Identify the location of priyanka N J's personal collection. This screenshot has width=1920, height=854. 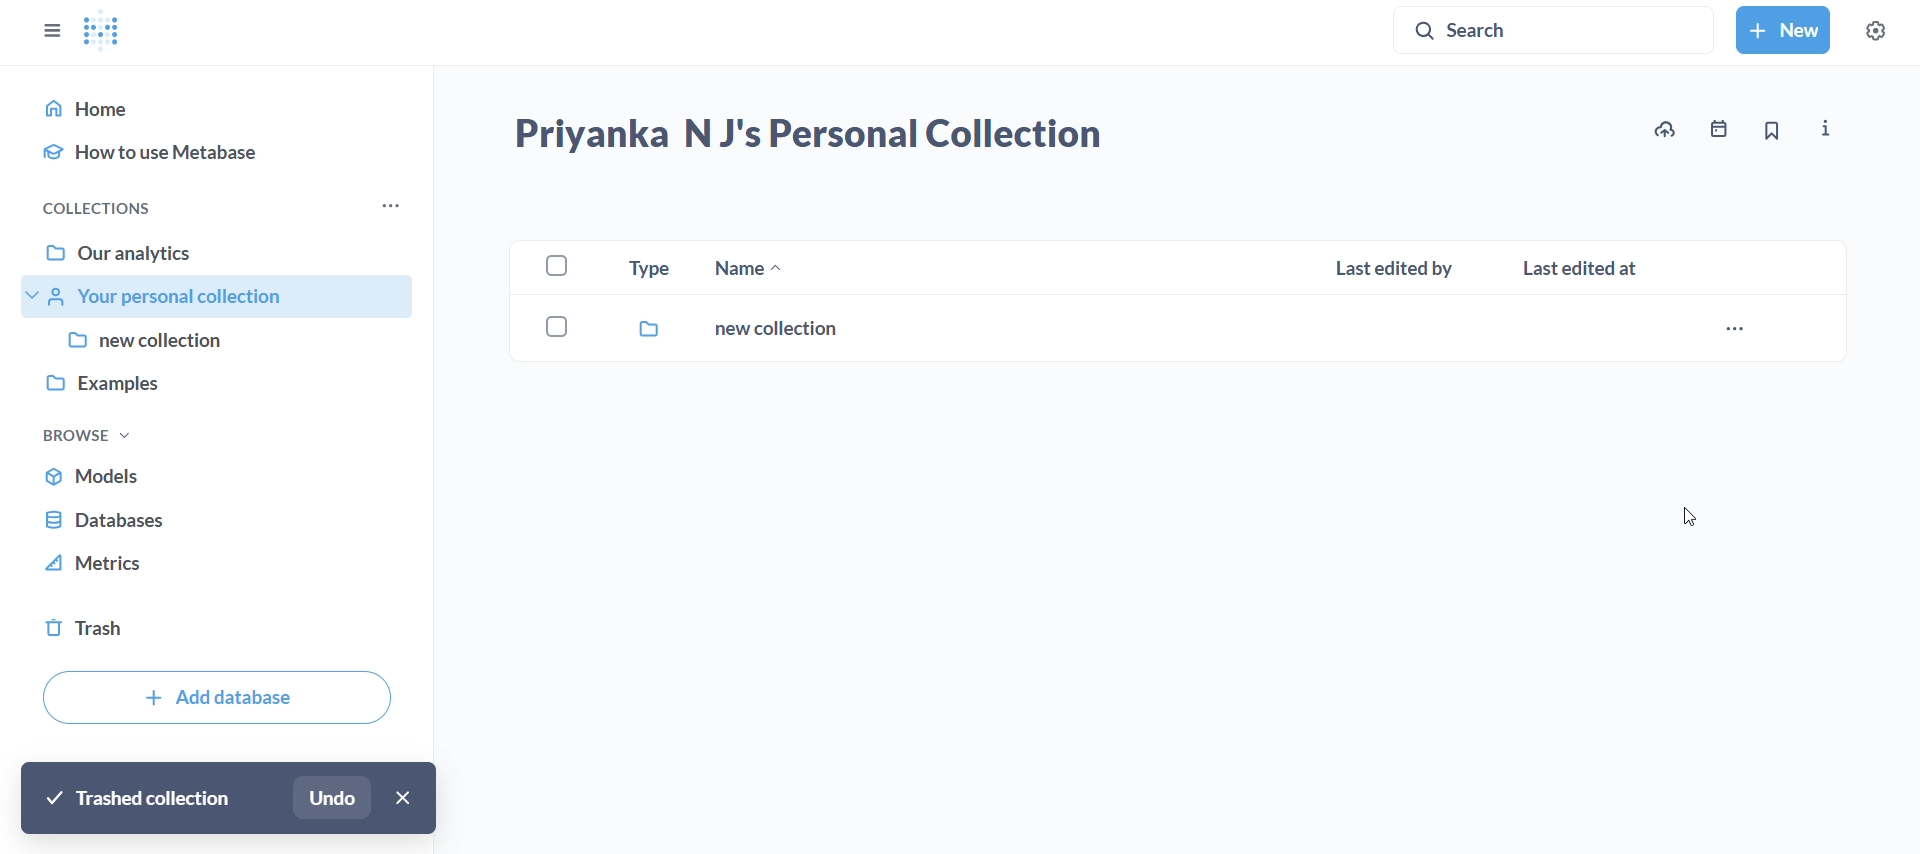
(808, 137).